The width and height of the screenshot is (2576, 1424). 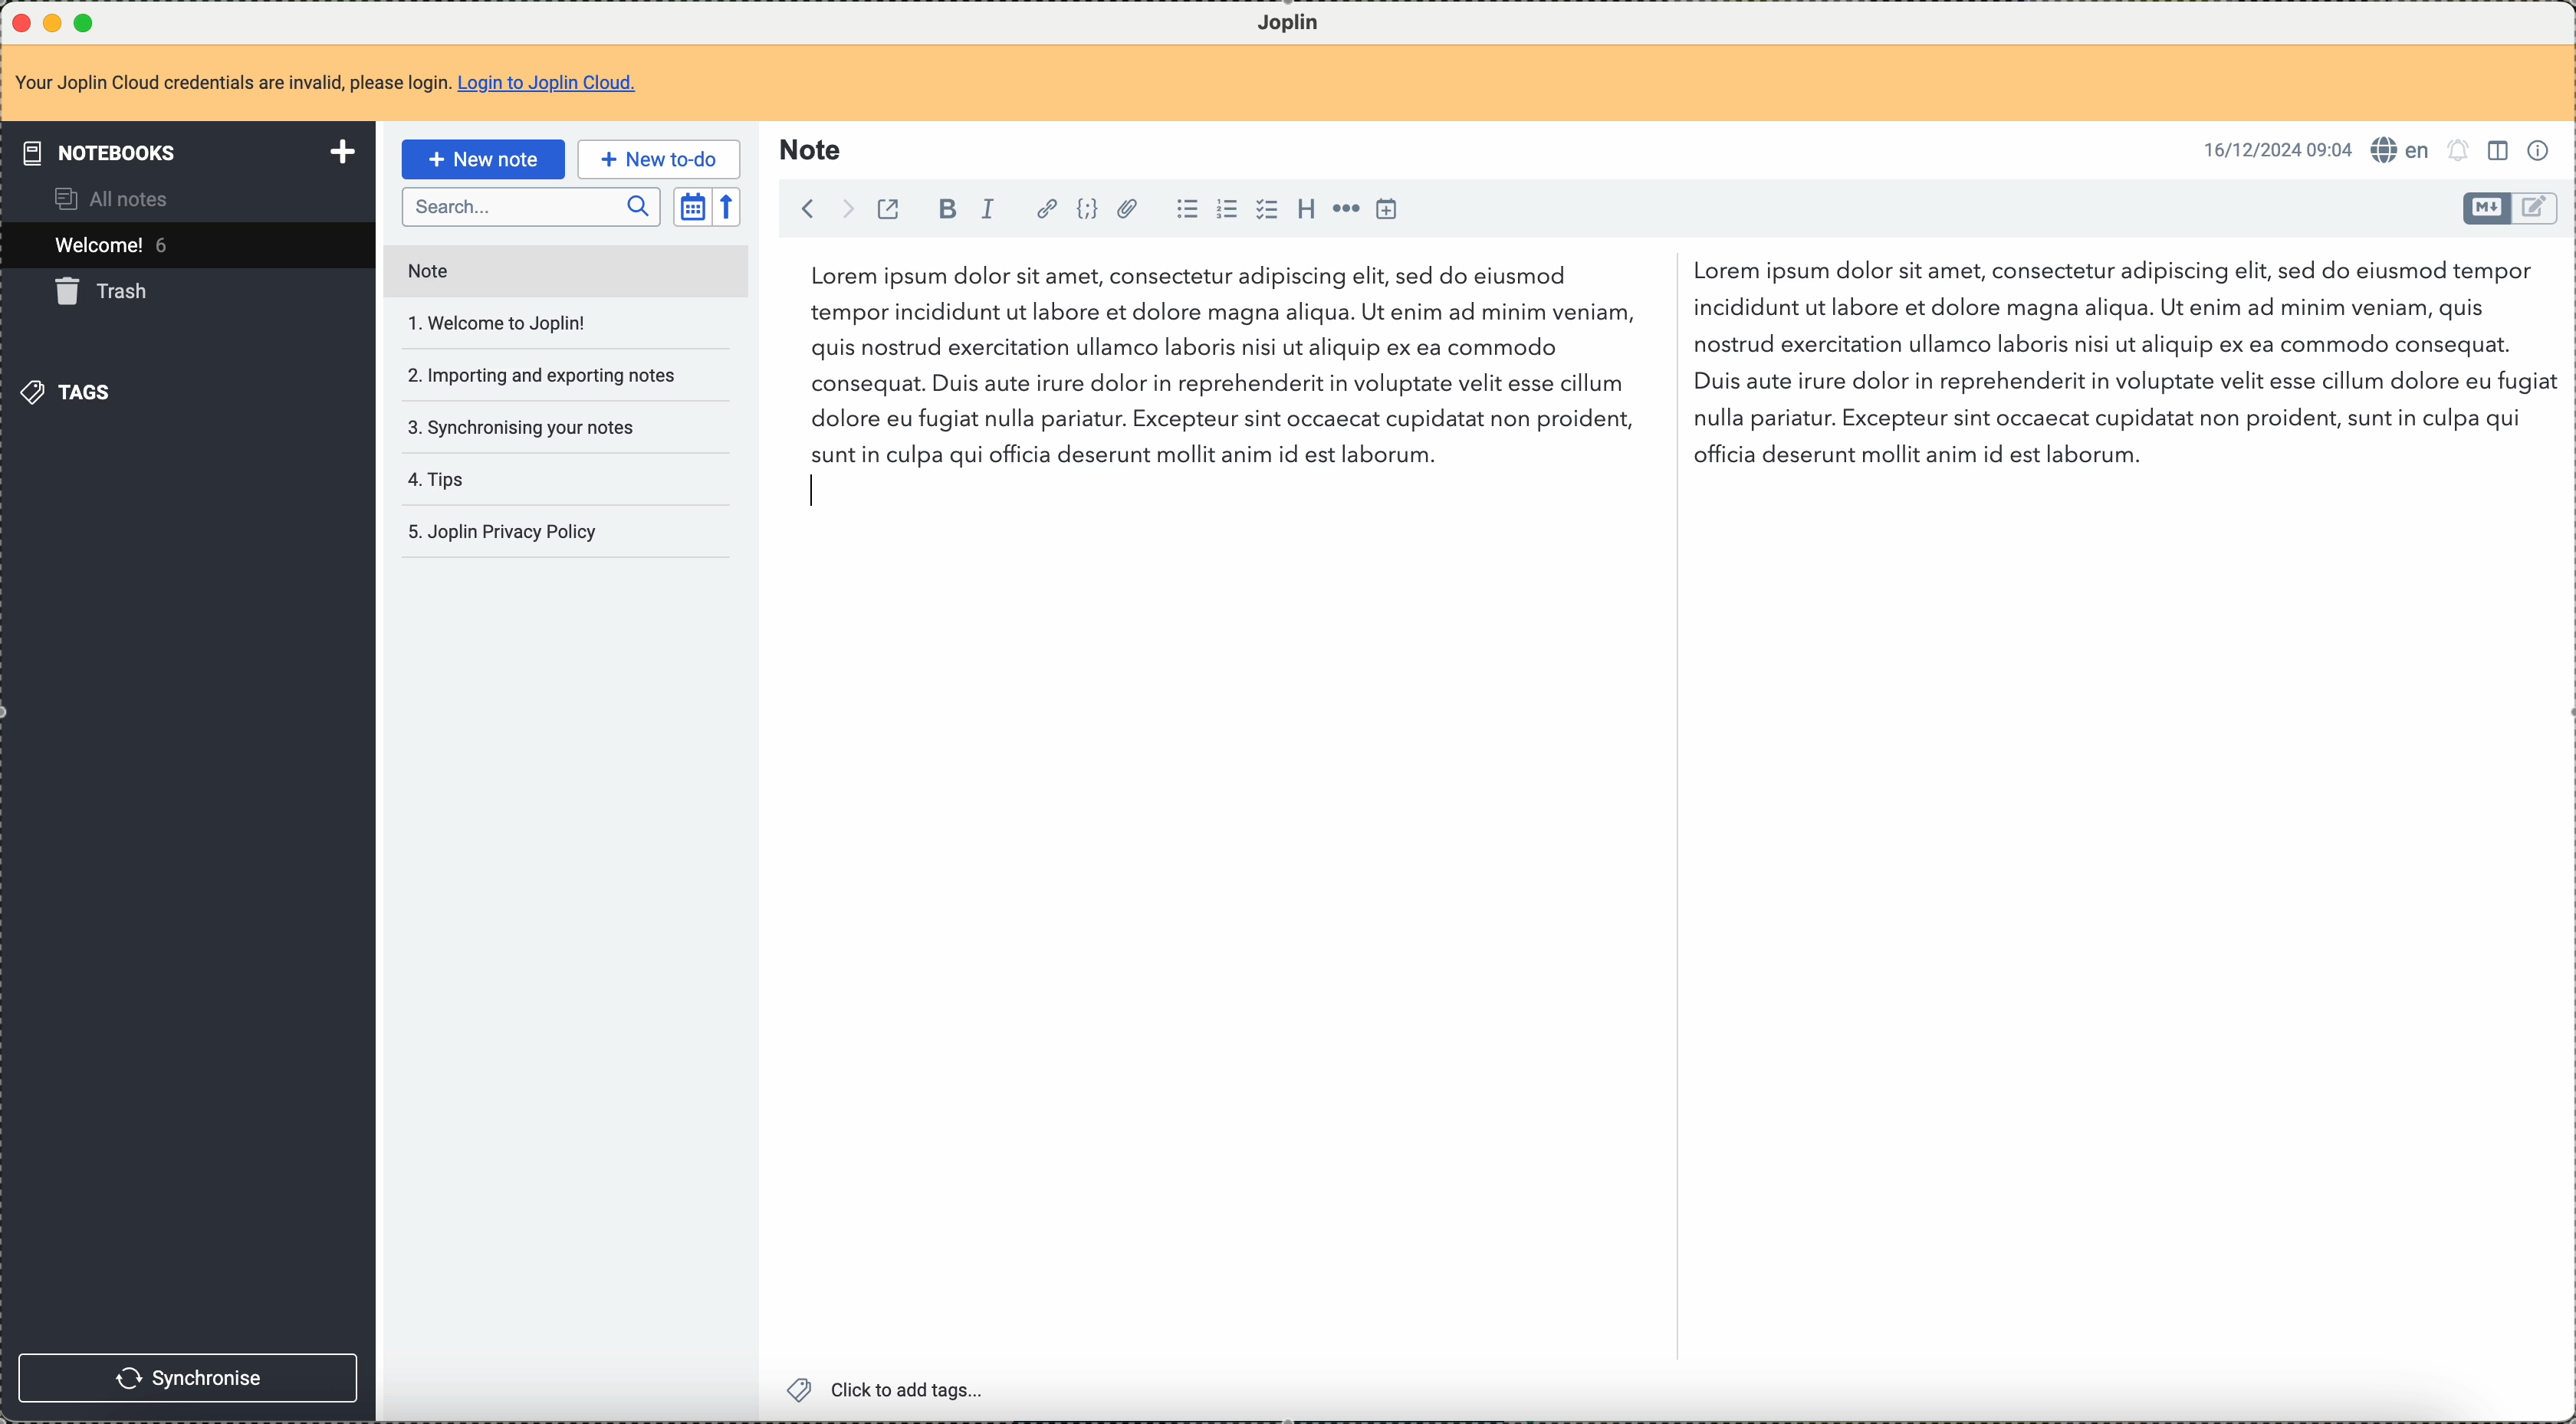 What do you see at coordinates (2502, 152) in the screenshot?
I see `toggle editors layout` at bounding box center [2502, 152].